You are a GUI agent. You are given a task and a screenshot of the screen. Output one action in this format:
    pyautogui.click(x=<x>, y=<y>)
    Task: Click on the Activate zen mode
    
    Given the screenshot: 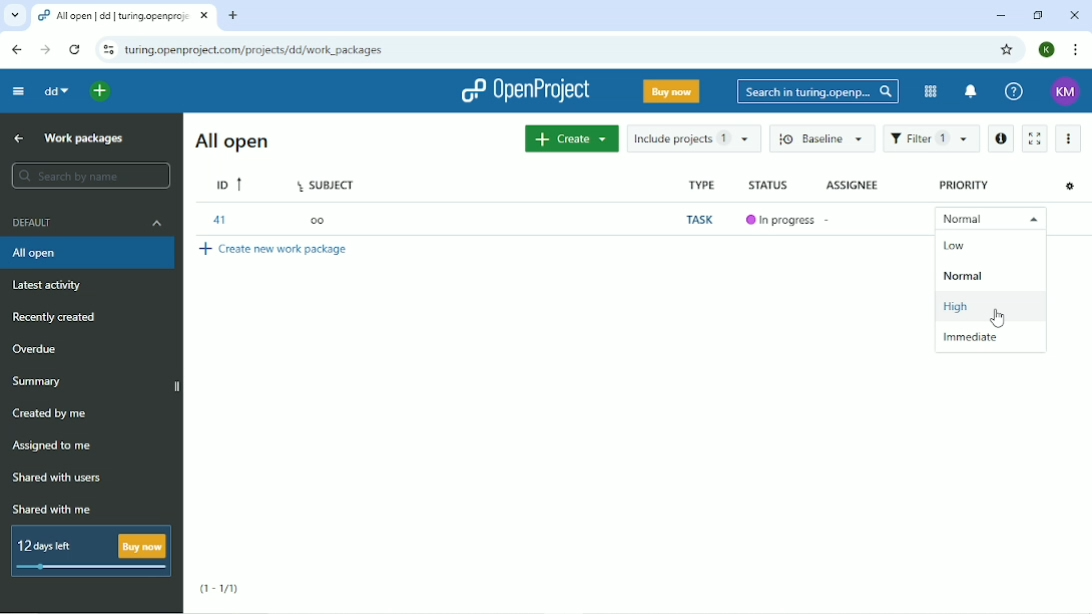 What is the action you would take?
    pyautogui.click(x=1038, y=140)
    